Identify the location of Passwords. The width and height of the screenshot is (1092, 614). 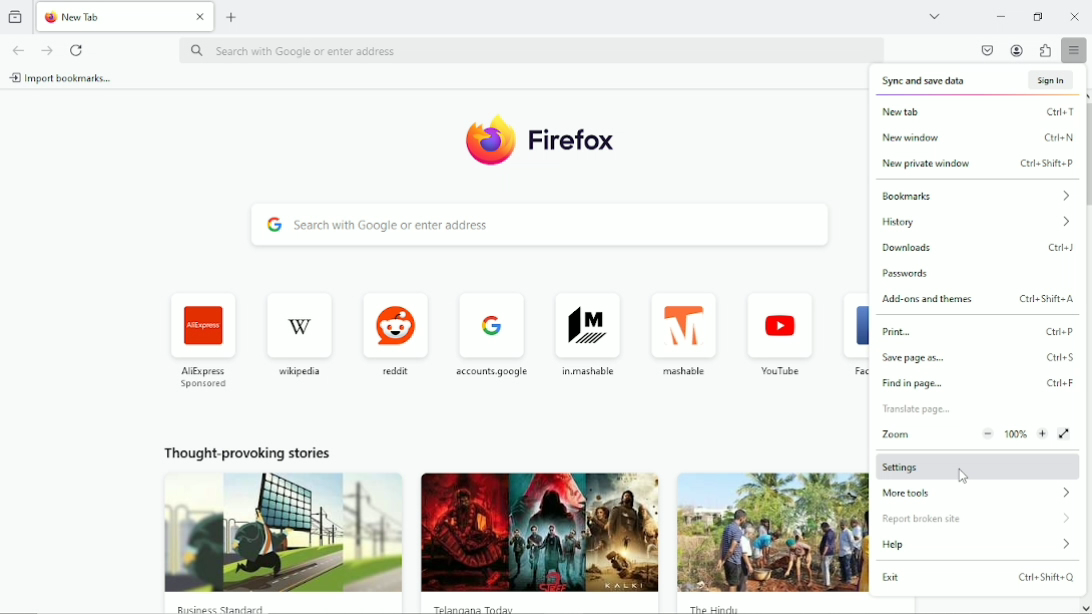
(921, 274).